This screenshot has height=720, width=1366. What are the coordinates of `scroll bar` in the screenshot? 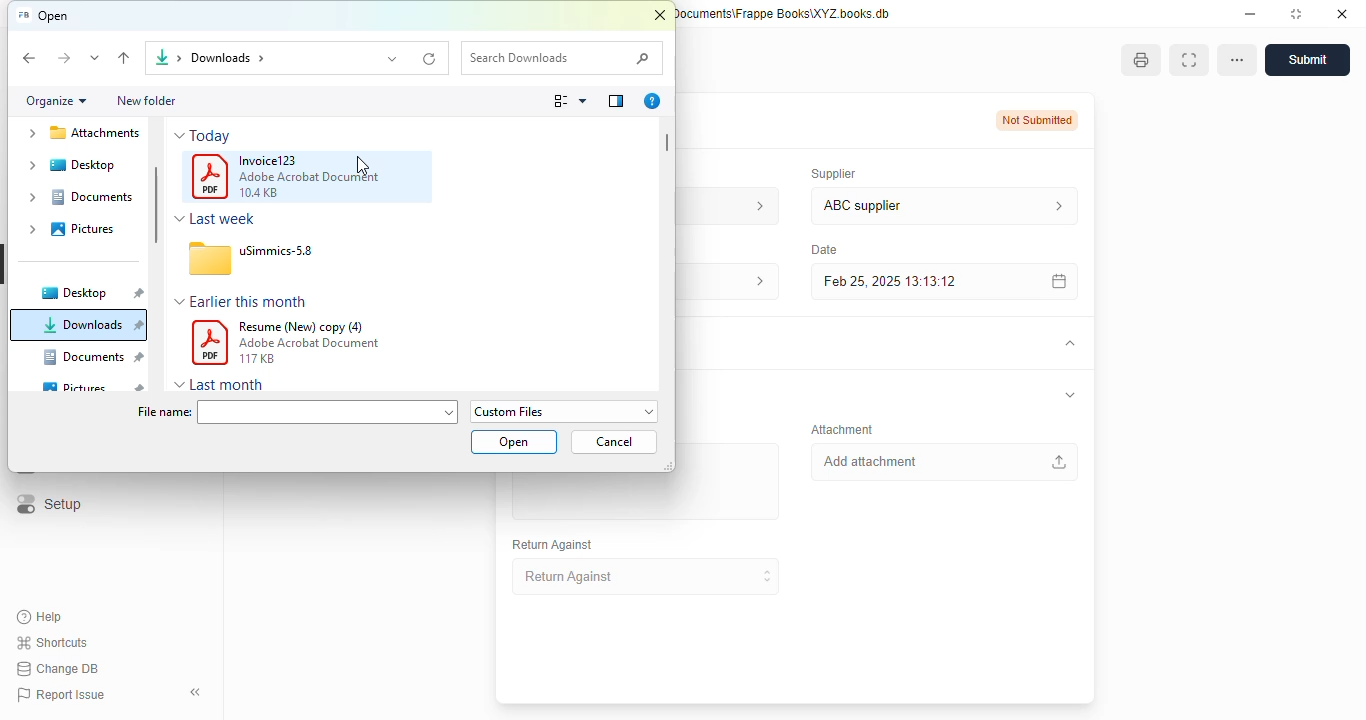 It's located at (667, 142).